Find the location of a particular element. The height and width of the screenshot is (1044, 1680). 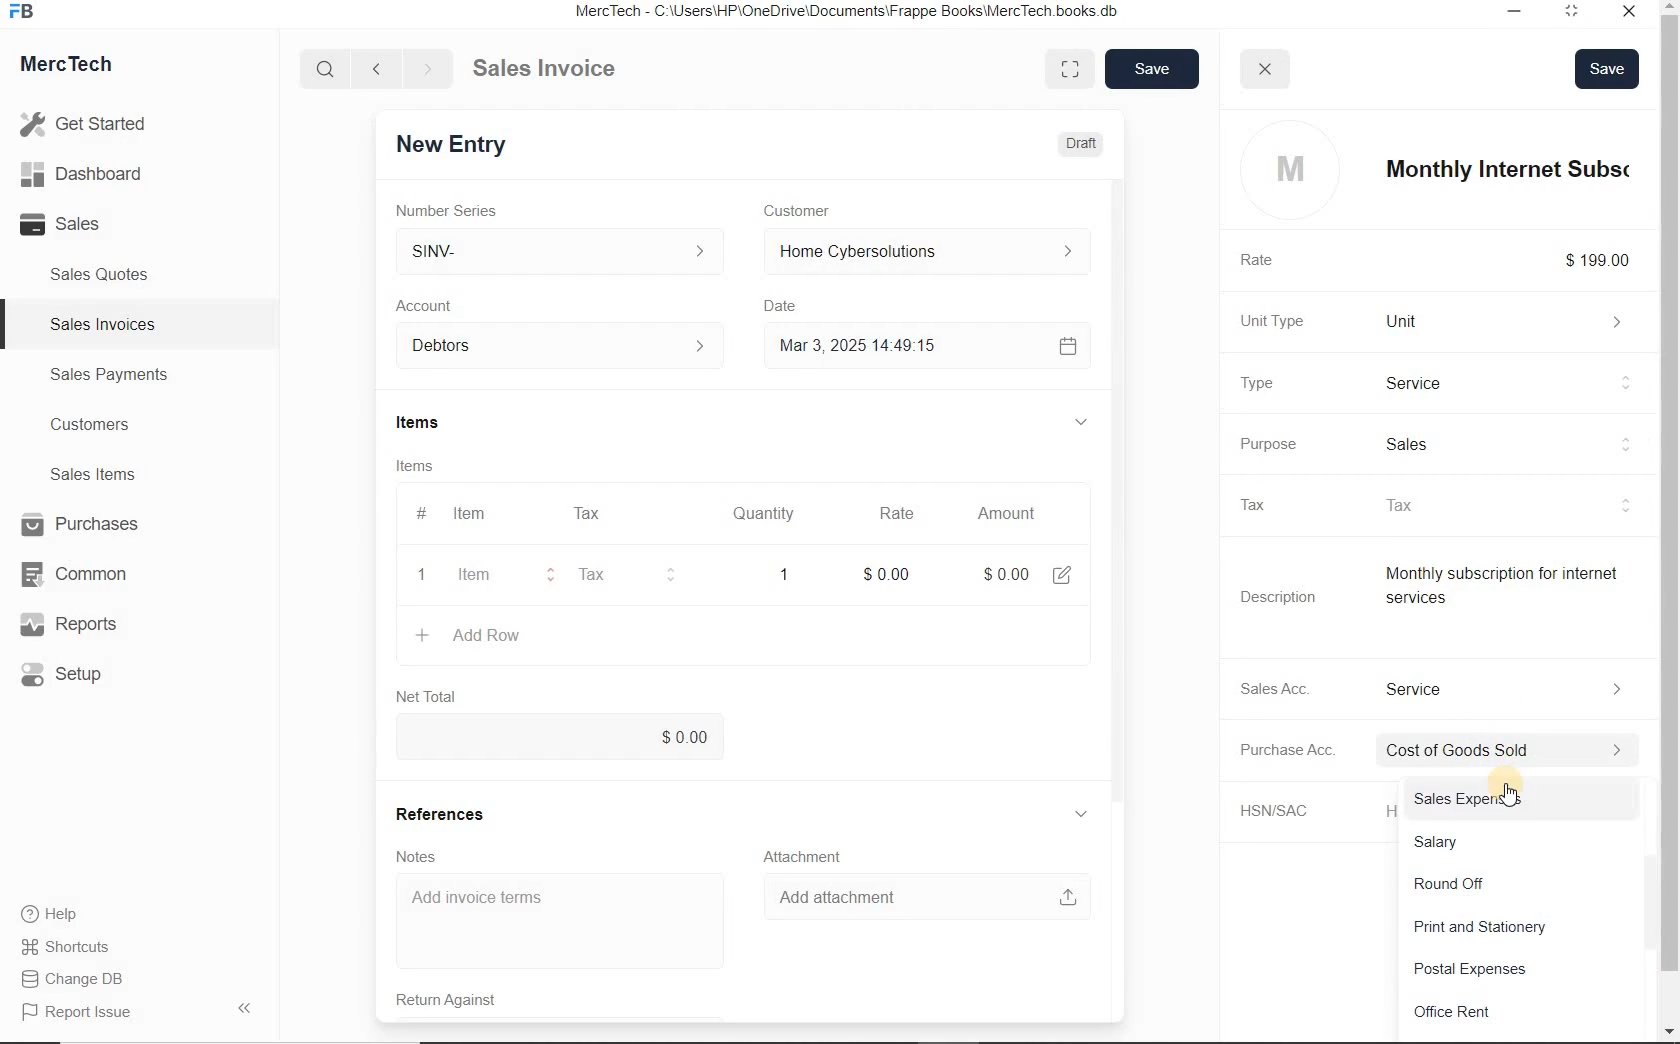

rate: $0.00 is located at coordinates (896, 572).